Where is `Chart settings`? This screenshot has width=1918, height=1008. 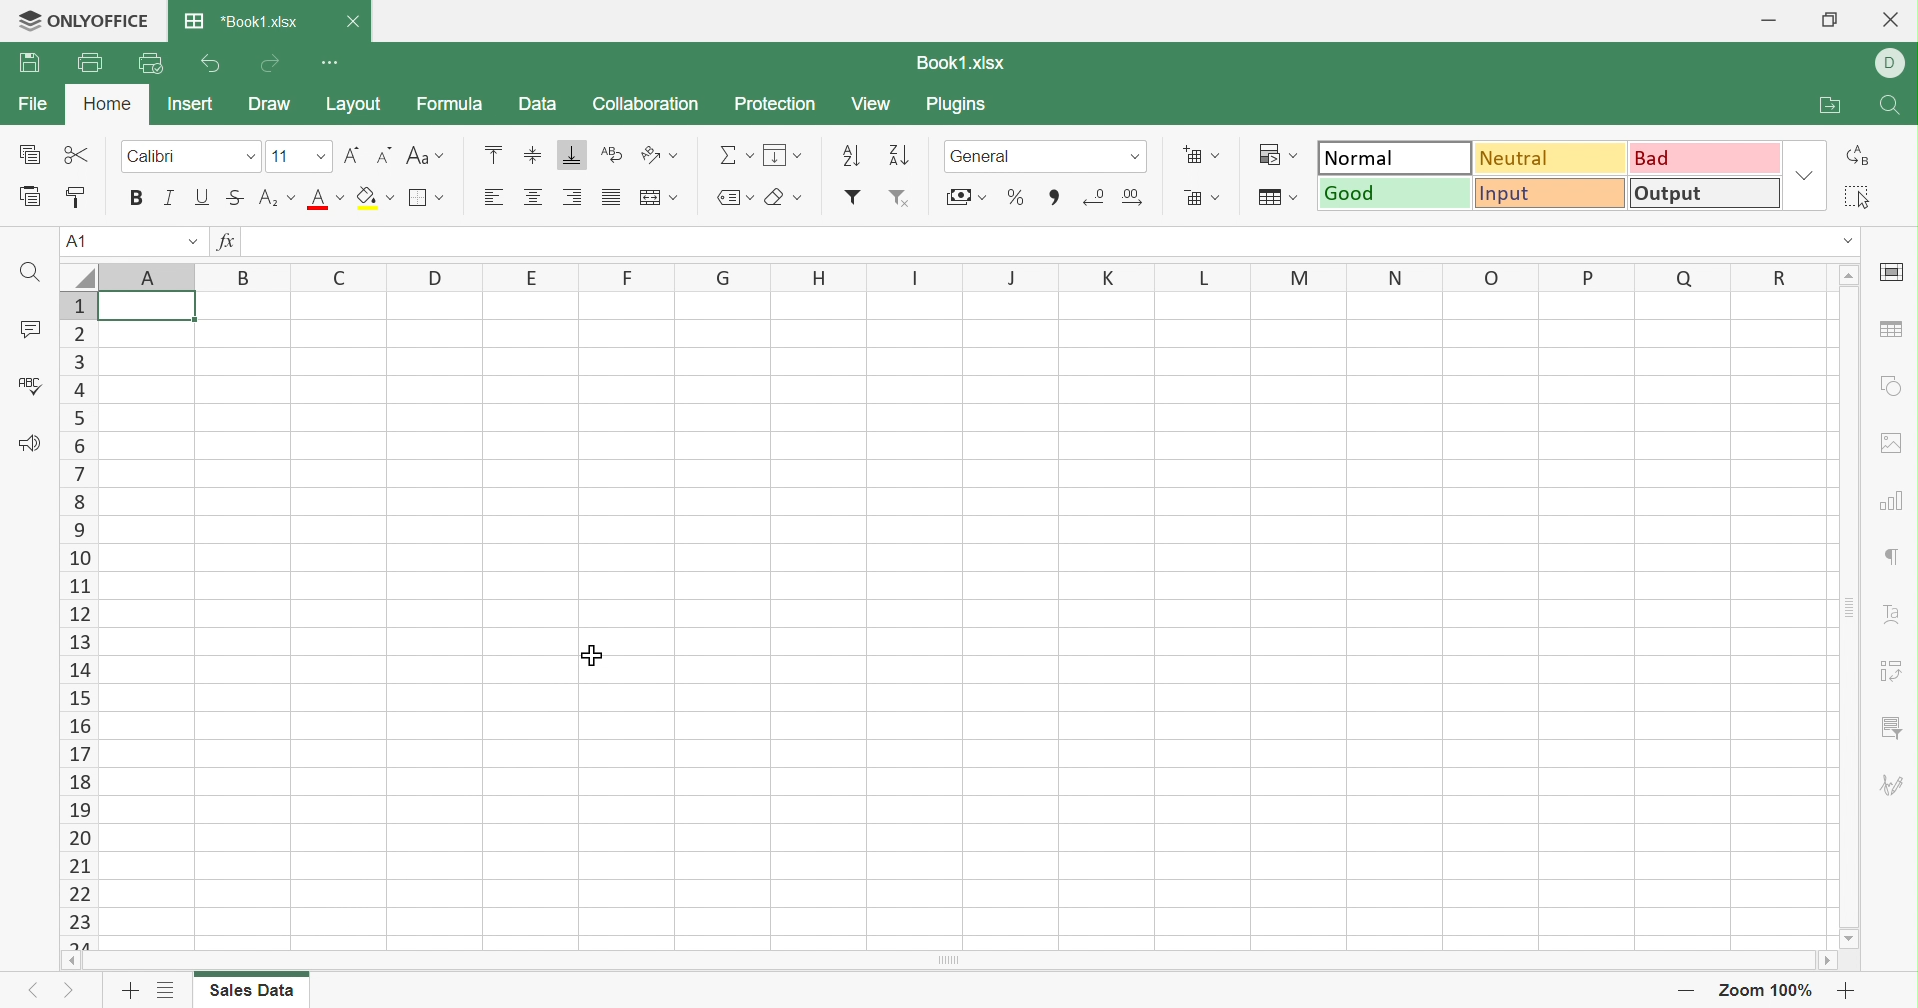
Chart settings is located at coordinates (1893, 503).